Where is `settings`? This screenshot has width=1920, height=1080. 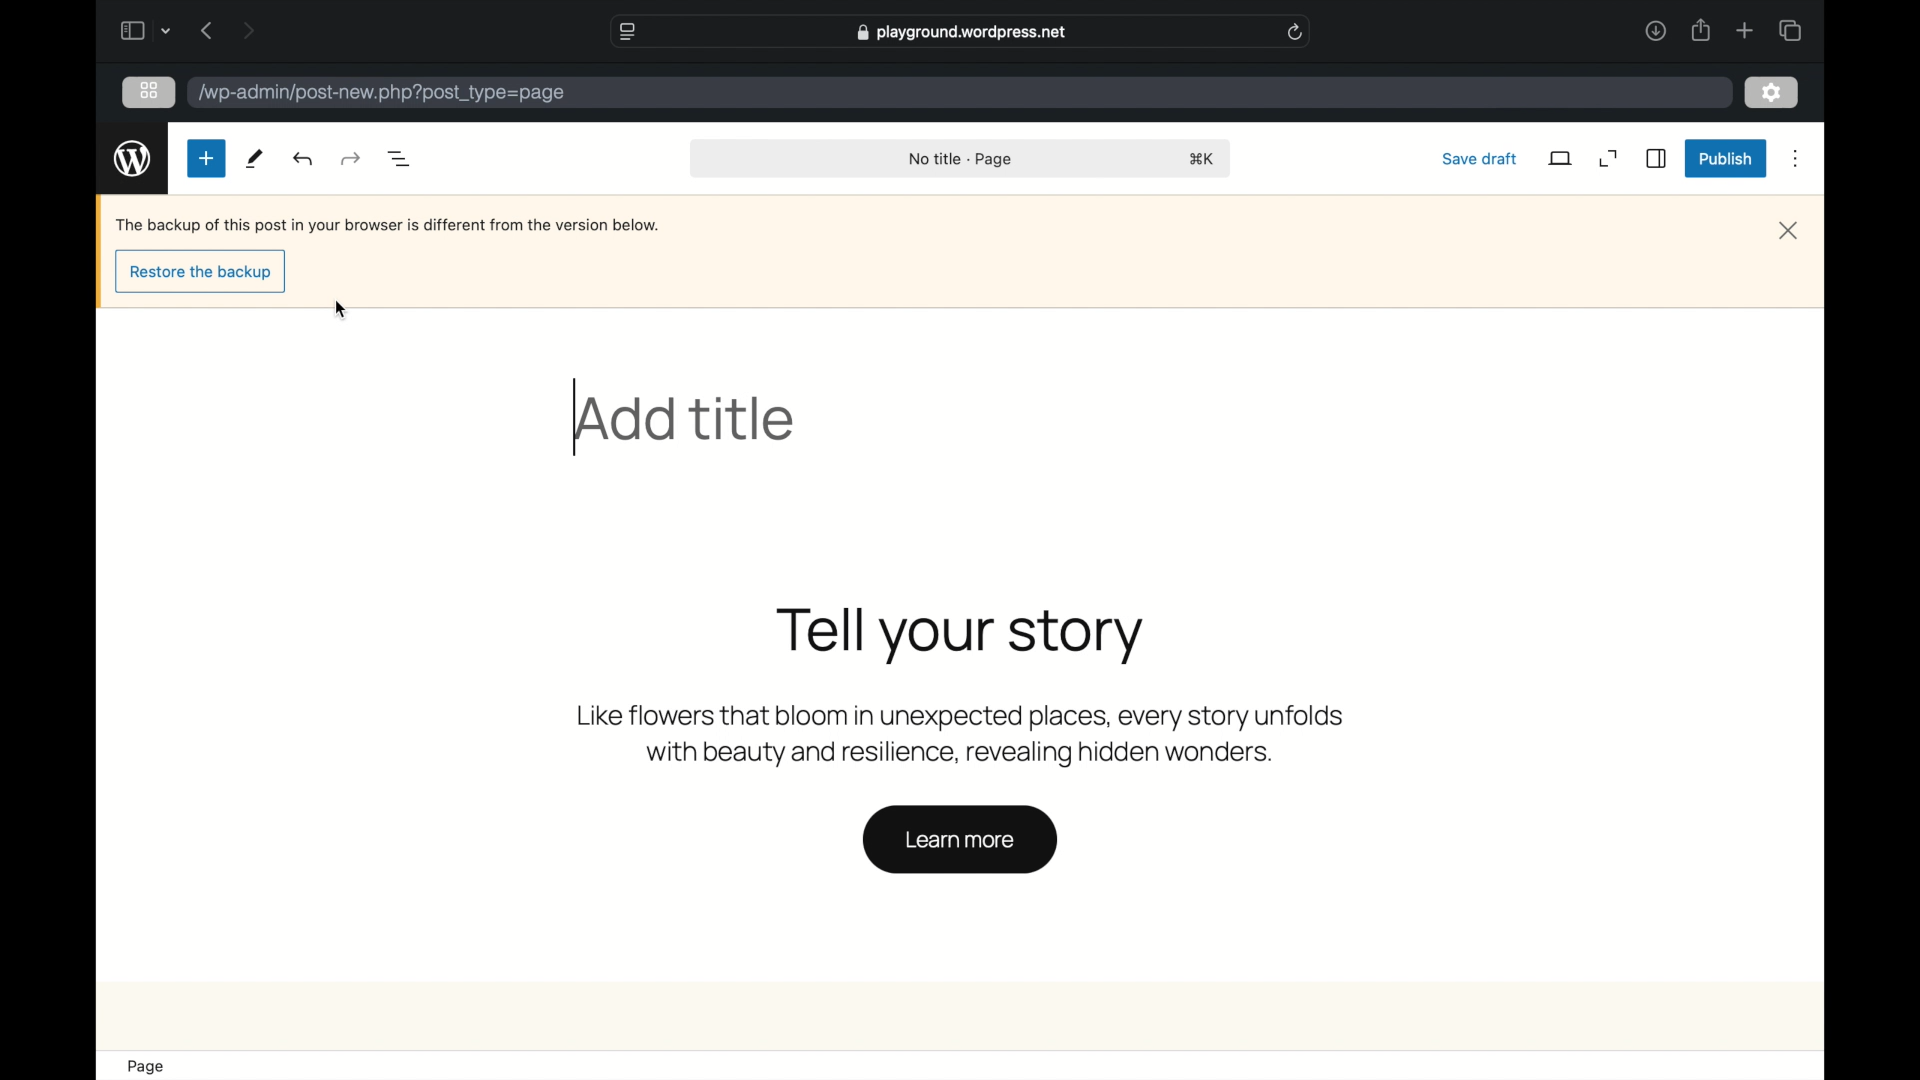
settings is located at coordinates (1771, 92).